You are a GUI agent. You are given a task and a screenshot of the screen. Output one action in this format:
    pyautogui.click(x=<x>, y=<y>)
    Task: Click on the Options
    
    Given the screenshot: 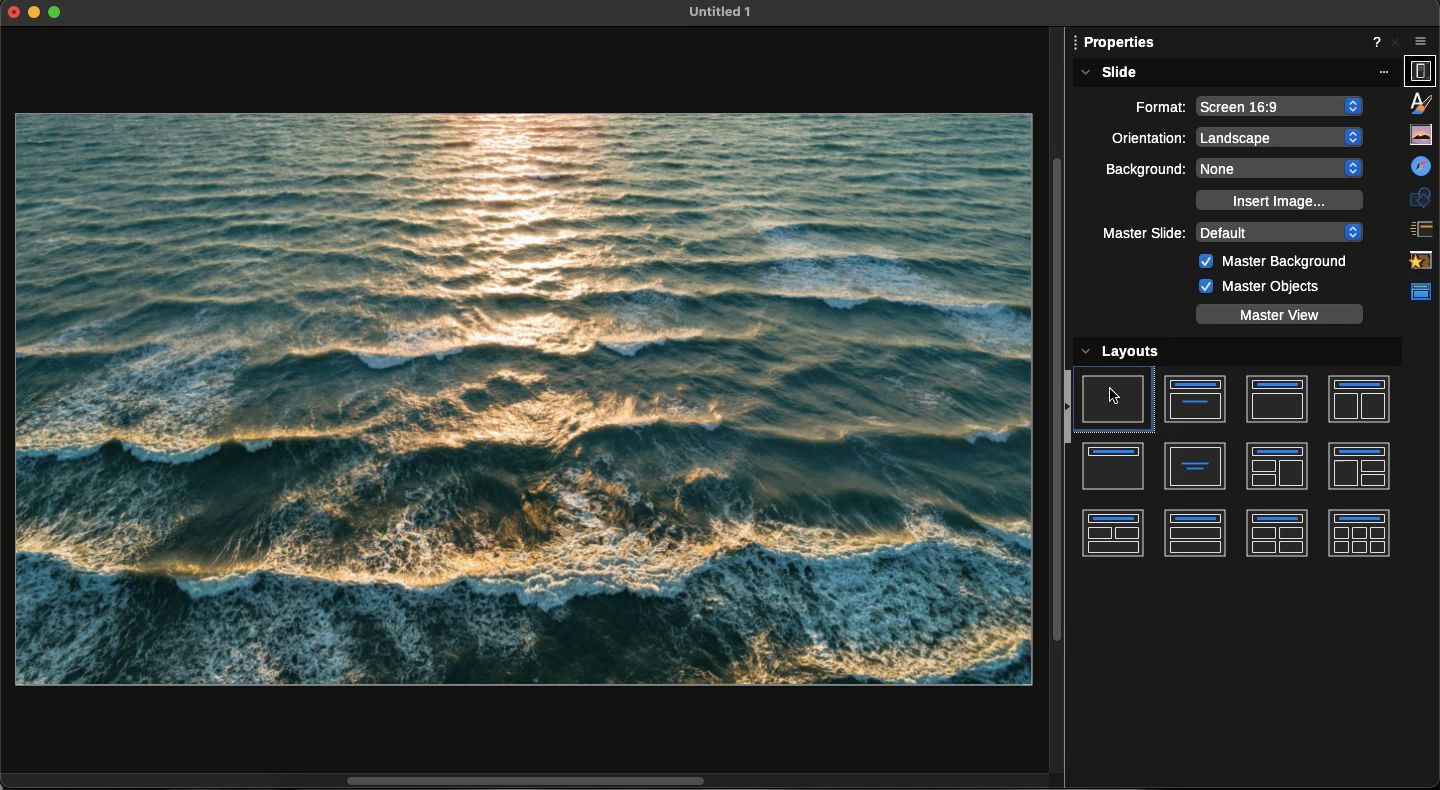 What is the action you would take?
    pyautogui.click(x=1421, y=40)
    